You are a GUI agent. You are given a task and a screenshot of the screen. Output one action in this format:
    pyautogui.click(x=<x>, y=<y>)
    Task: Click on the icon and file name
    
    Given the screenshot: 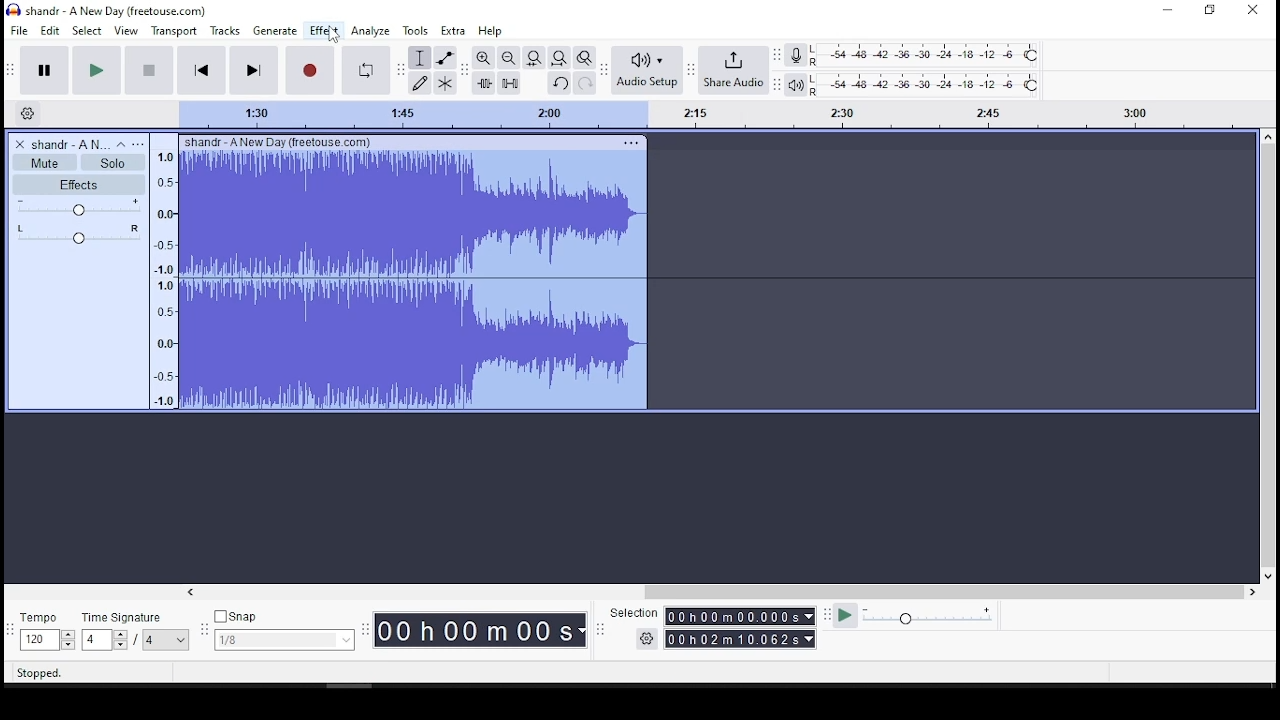 What is the action you would take?
    pyautogui.click(x=109, y=12)
    